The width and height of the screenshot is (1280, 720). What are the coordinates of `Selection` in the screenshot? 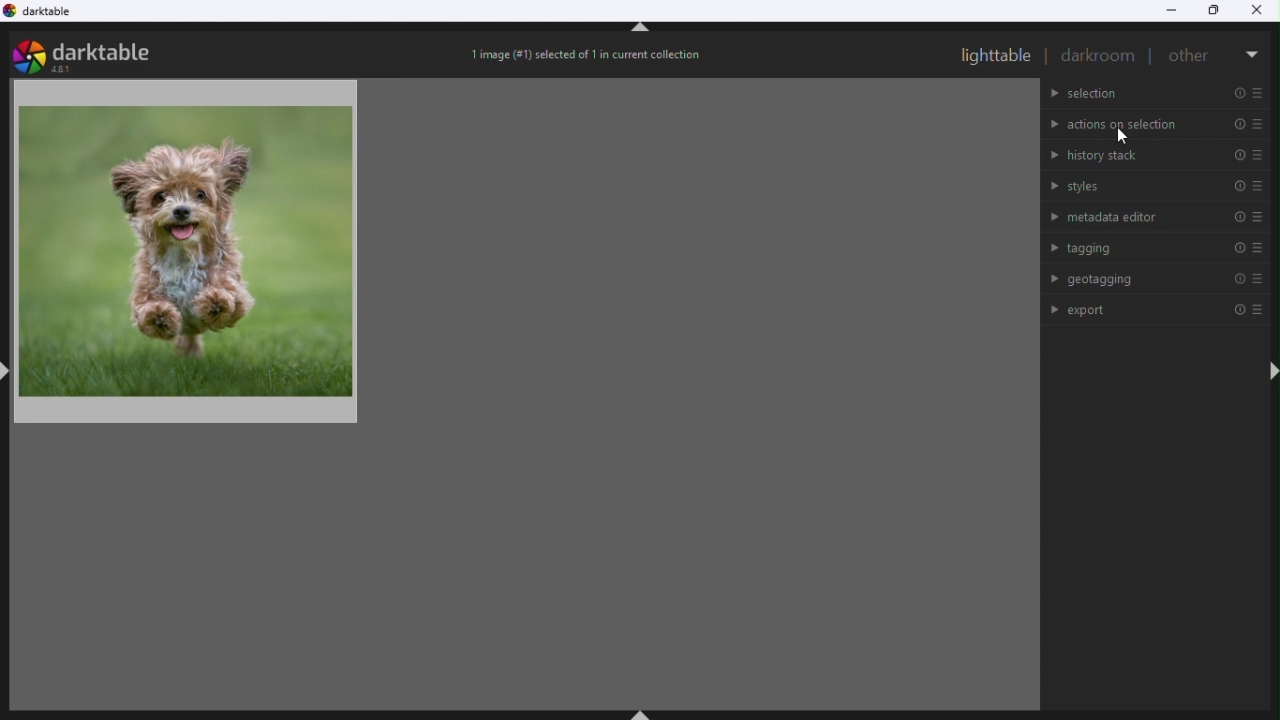 It's located at (1158, 94).